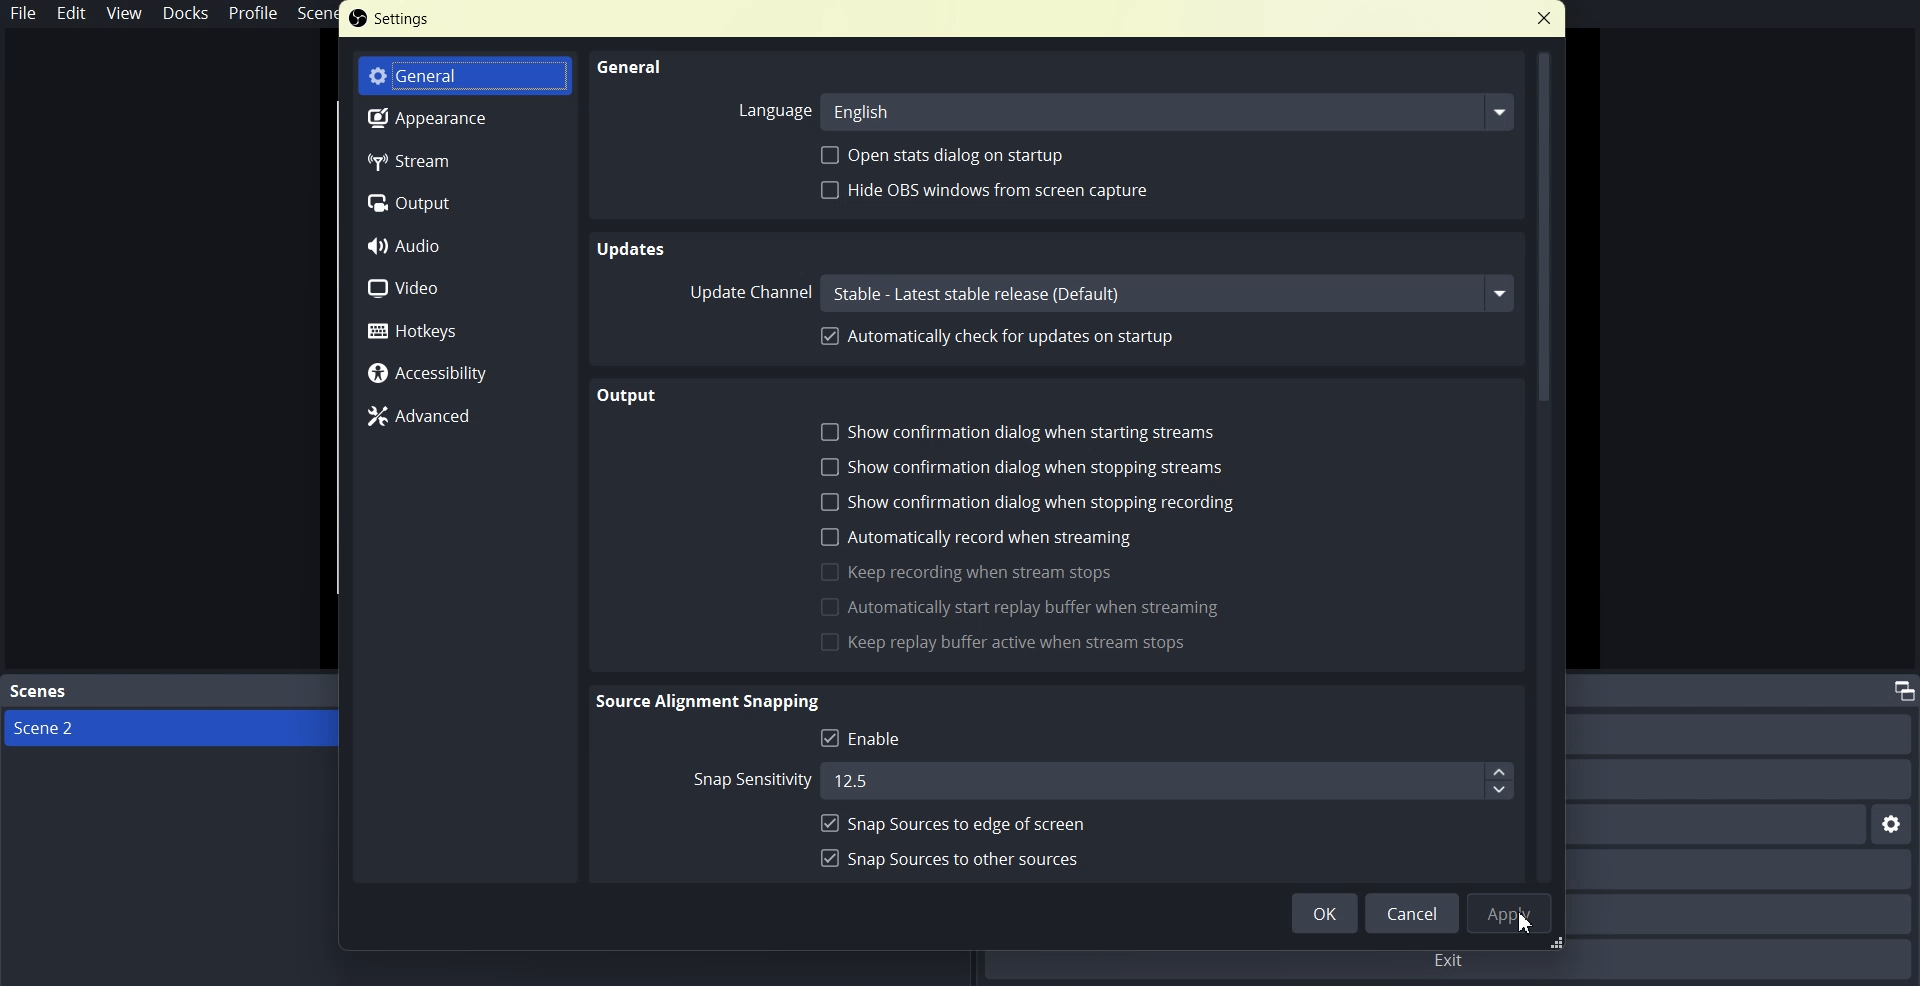 This screenshot has height=986, width=1920. What do you see at coordinates (1169, 110) in the screenshot?
I see `english` at bounding box center [1169, 110].